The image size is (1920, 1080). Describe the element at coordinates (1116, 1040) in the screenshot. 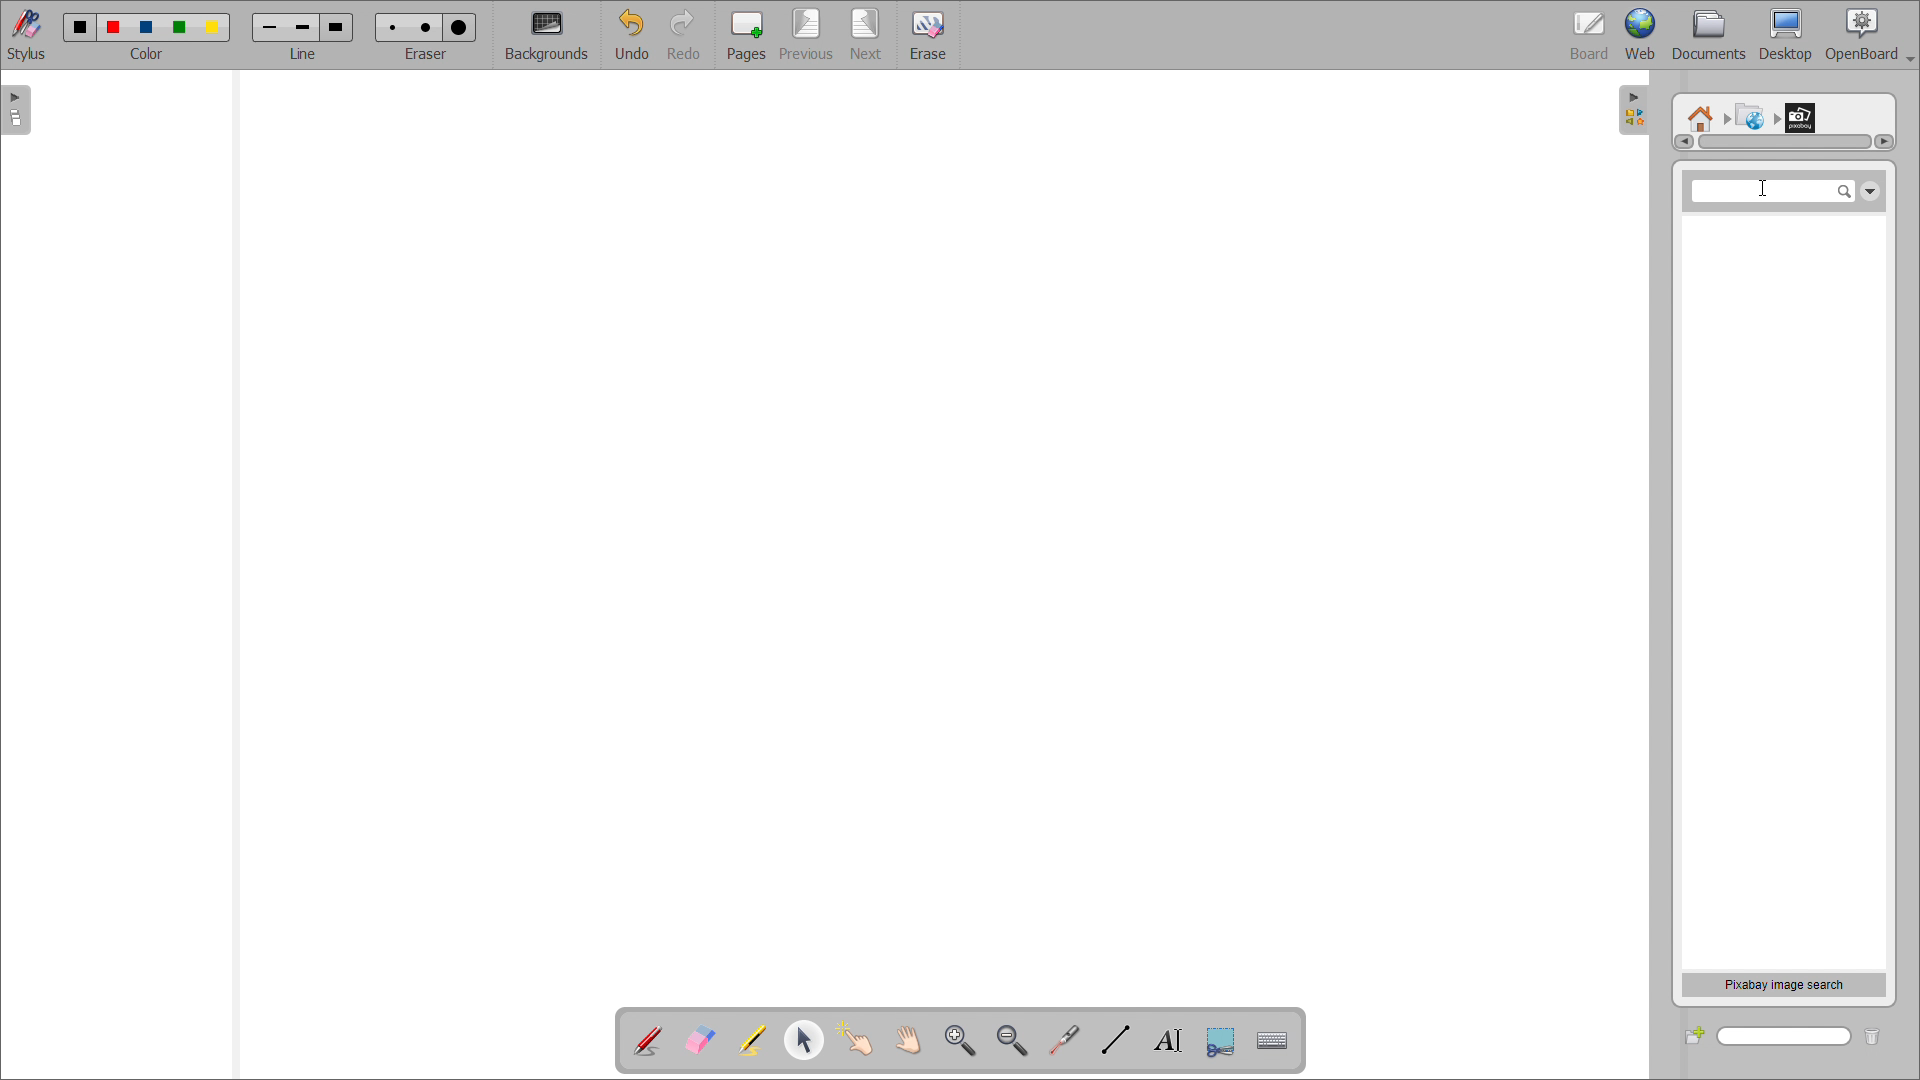

I see `draw lines` at that location.